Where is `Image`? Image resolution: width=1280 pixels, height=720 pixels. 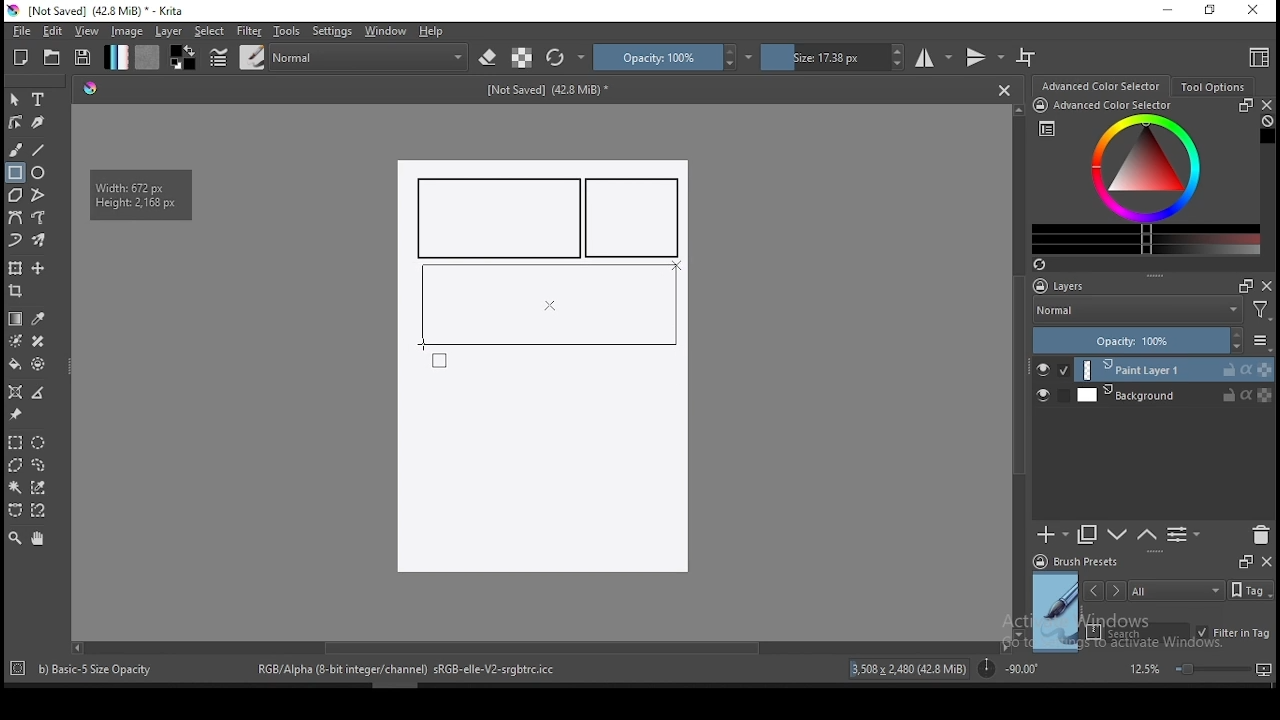 Image is located at coordinates (541, 468).